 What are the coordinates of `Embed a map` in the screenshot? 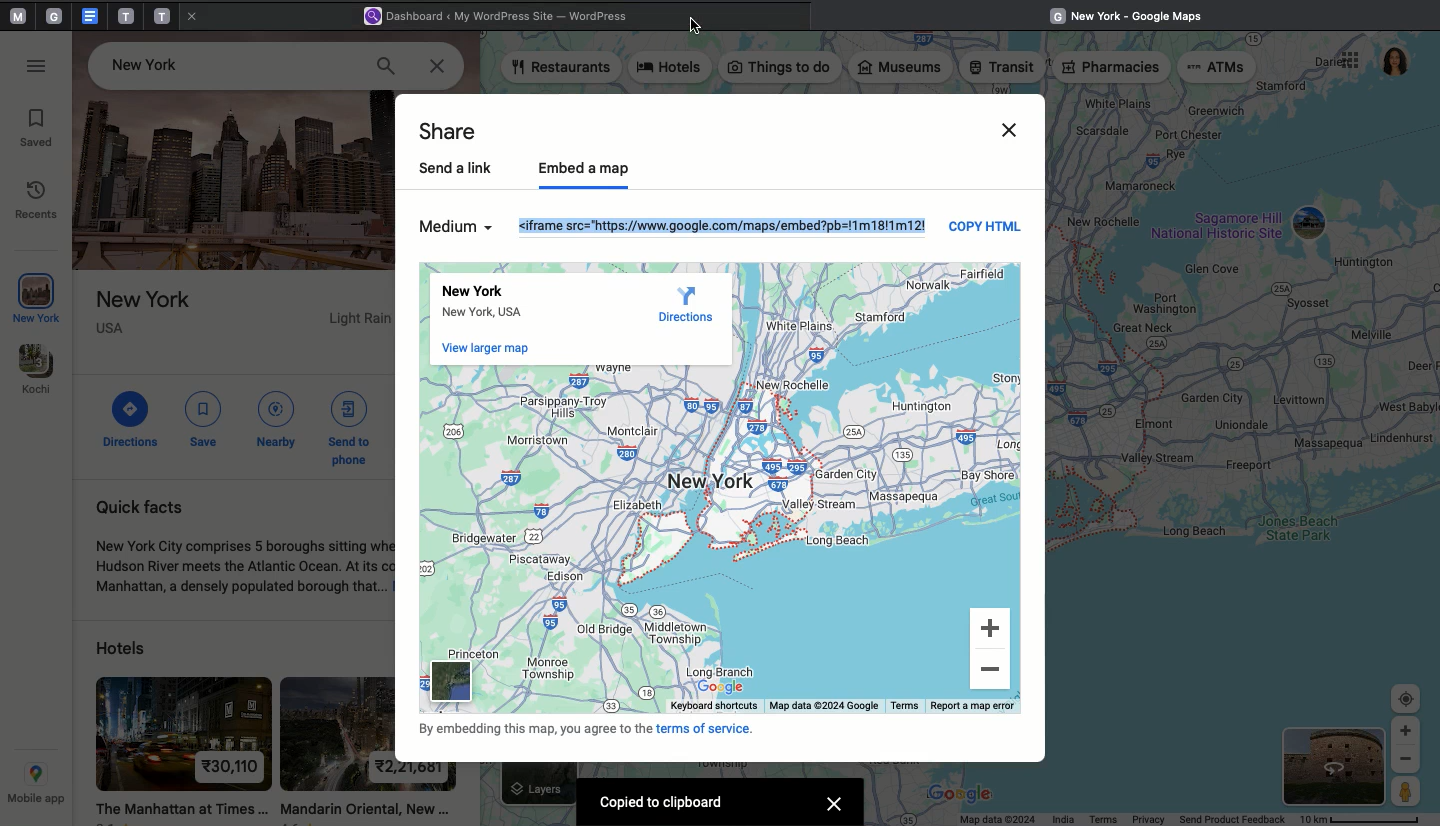 It's located at (590, 169).